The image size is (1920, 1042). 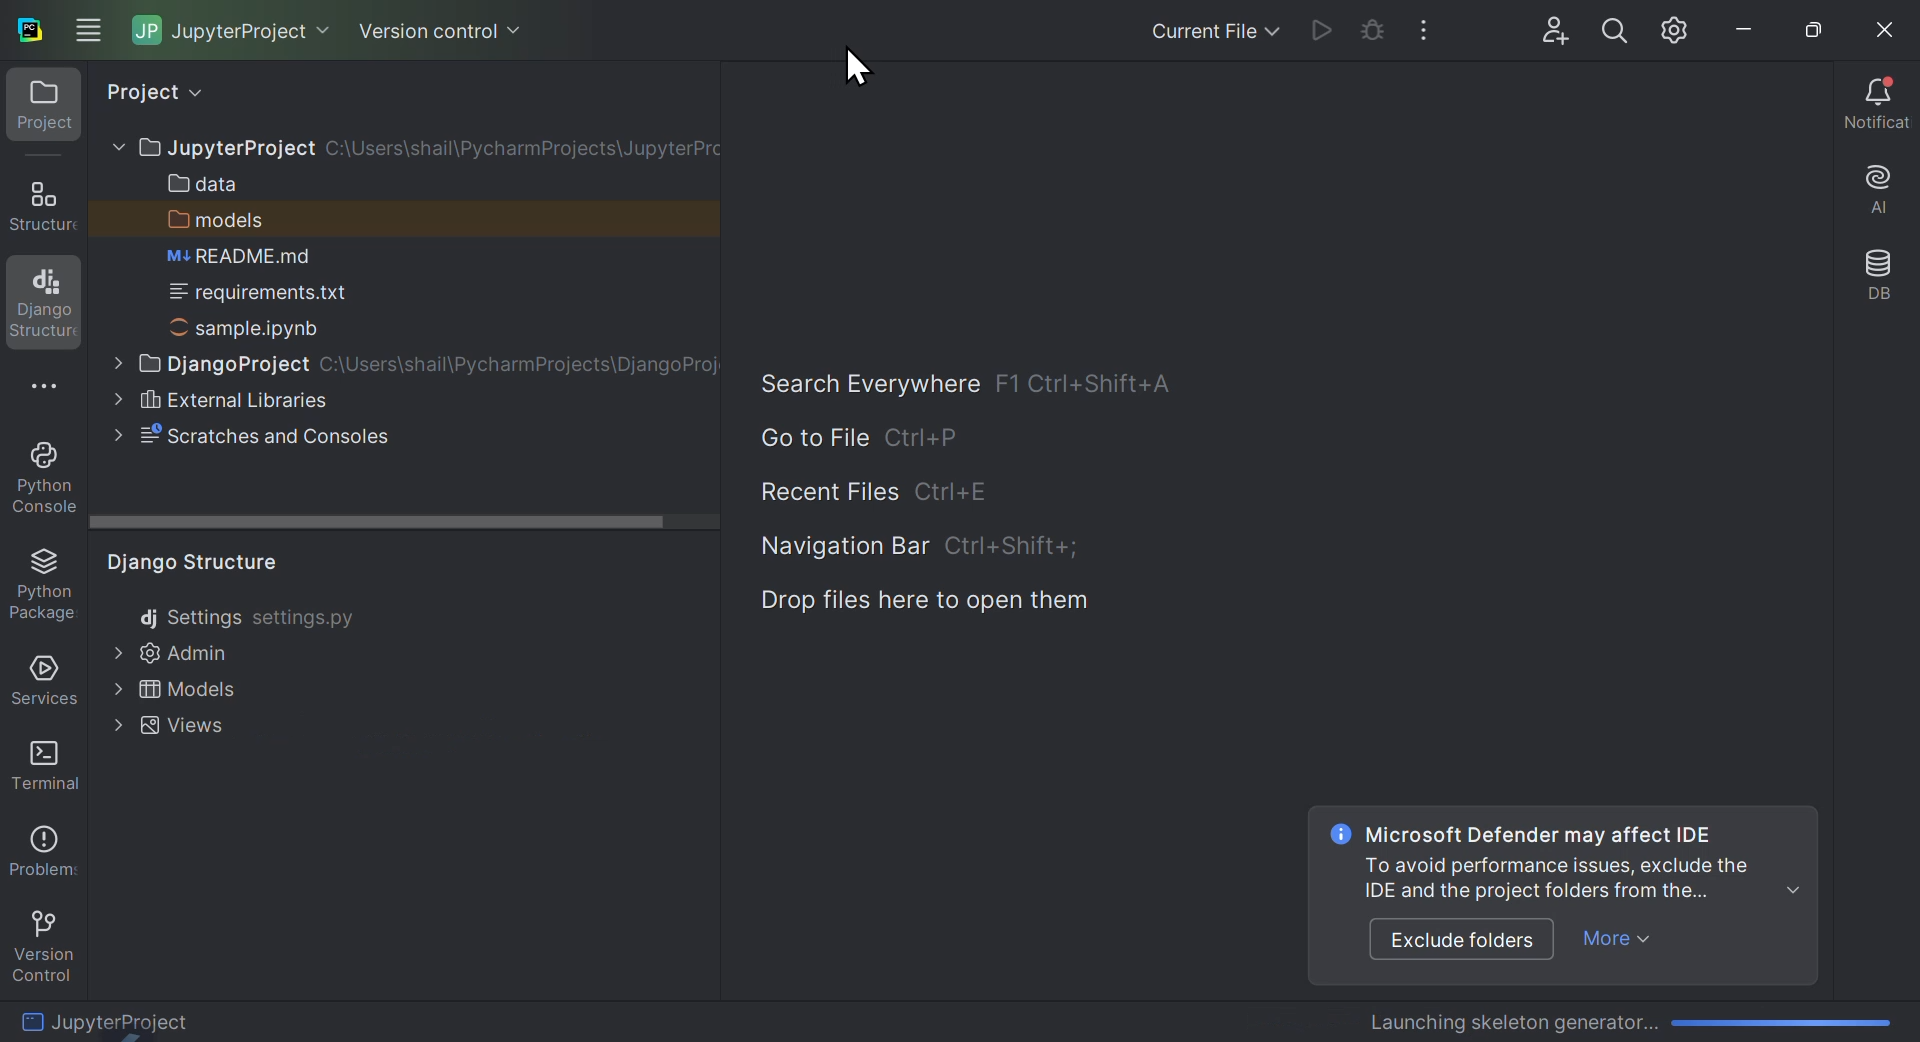 I want to click on Run project file, so click(x=1371, y=31).